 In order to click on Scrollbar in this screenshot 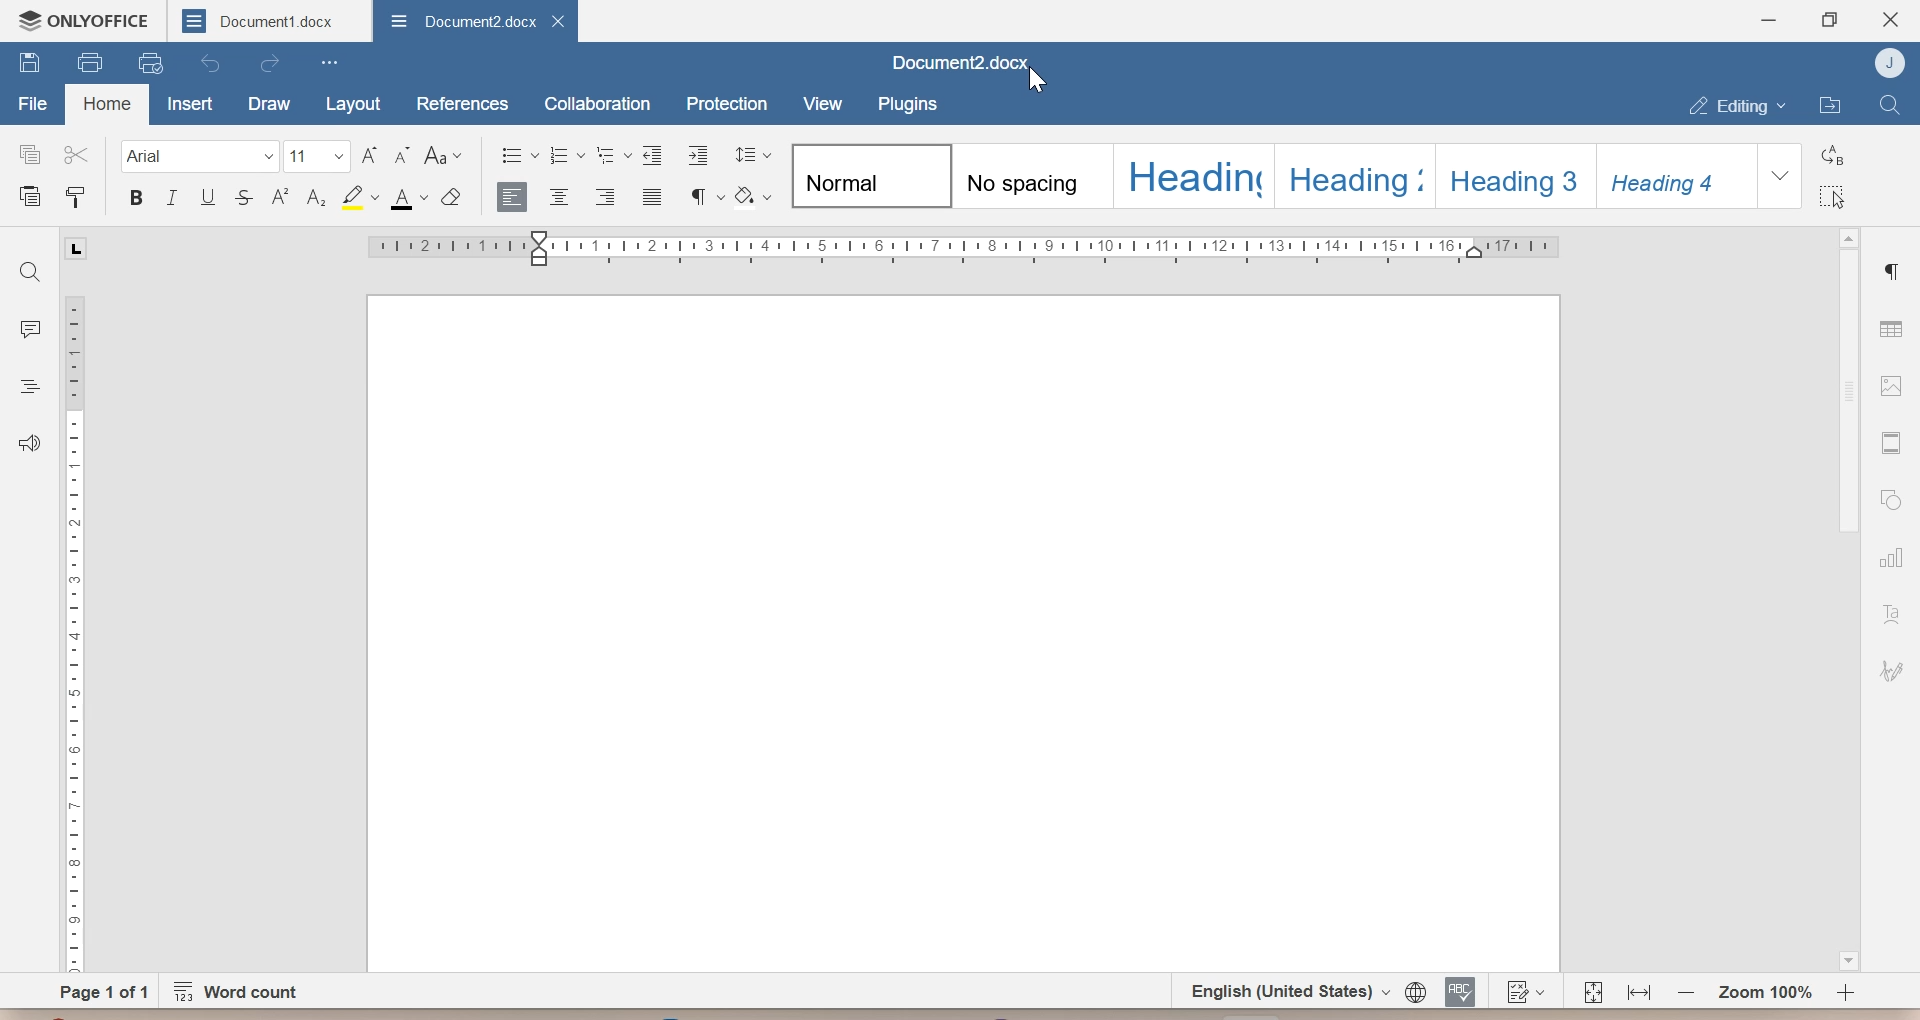, I will do `click(1851, 393)`.